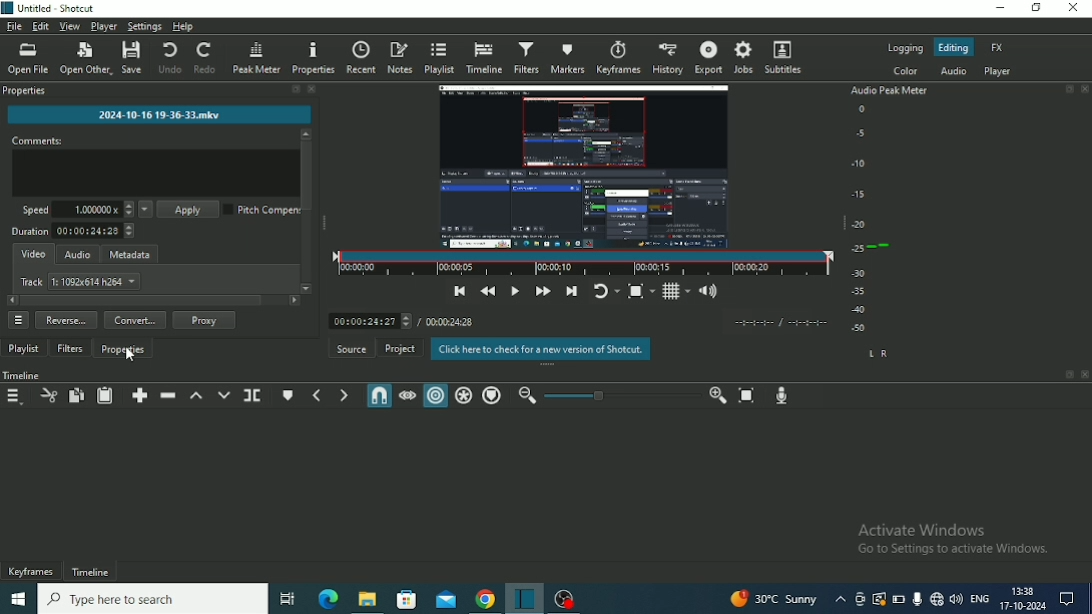  Describe the element at coordinates (1023, 591) in the screenshot. I see `Time` at that location.